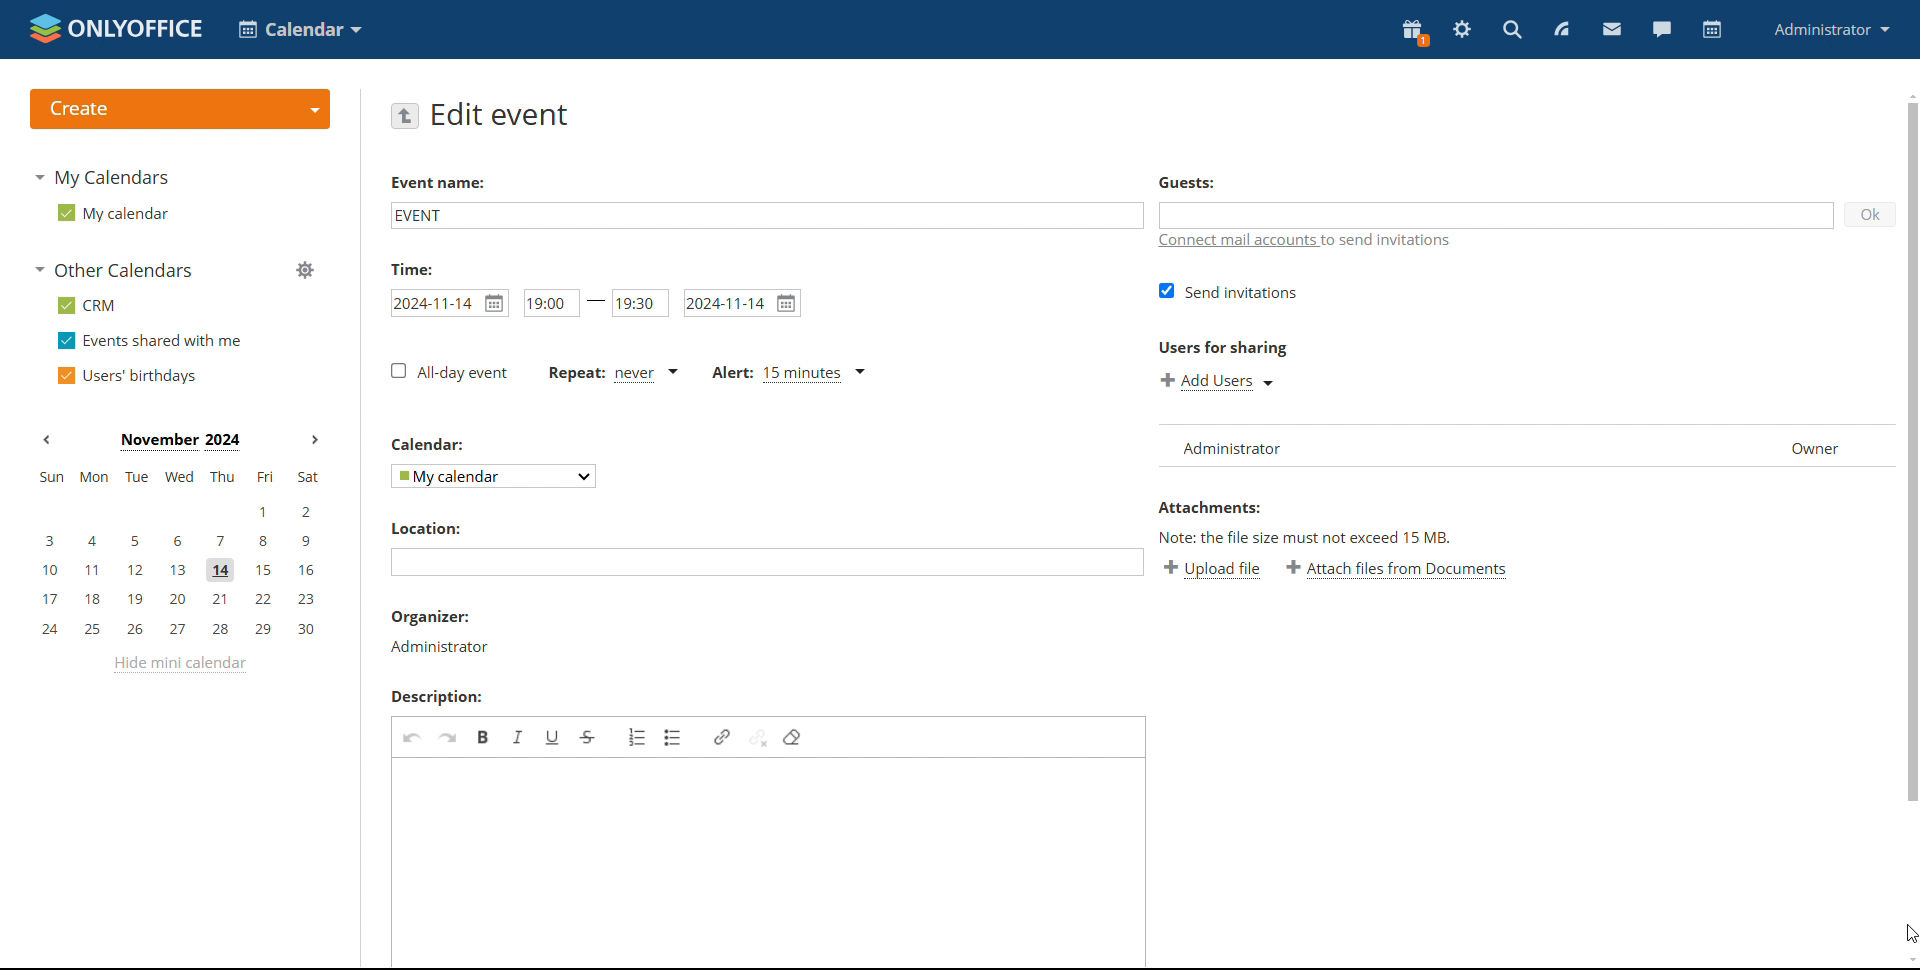 Image resolution: width=1920 pixels, height=970 pixels. I want to click on add guests, so click(1497, 215).